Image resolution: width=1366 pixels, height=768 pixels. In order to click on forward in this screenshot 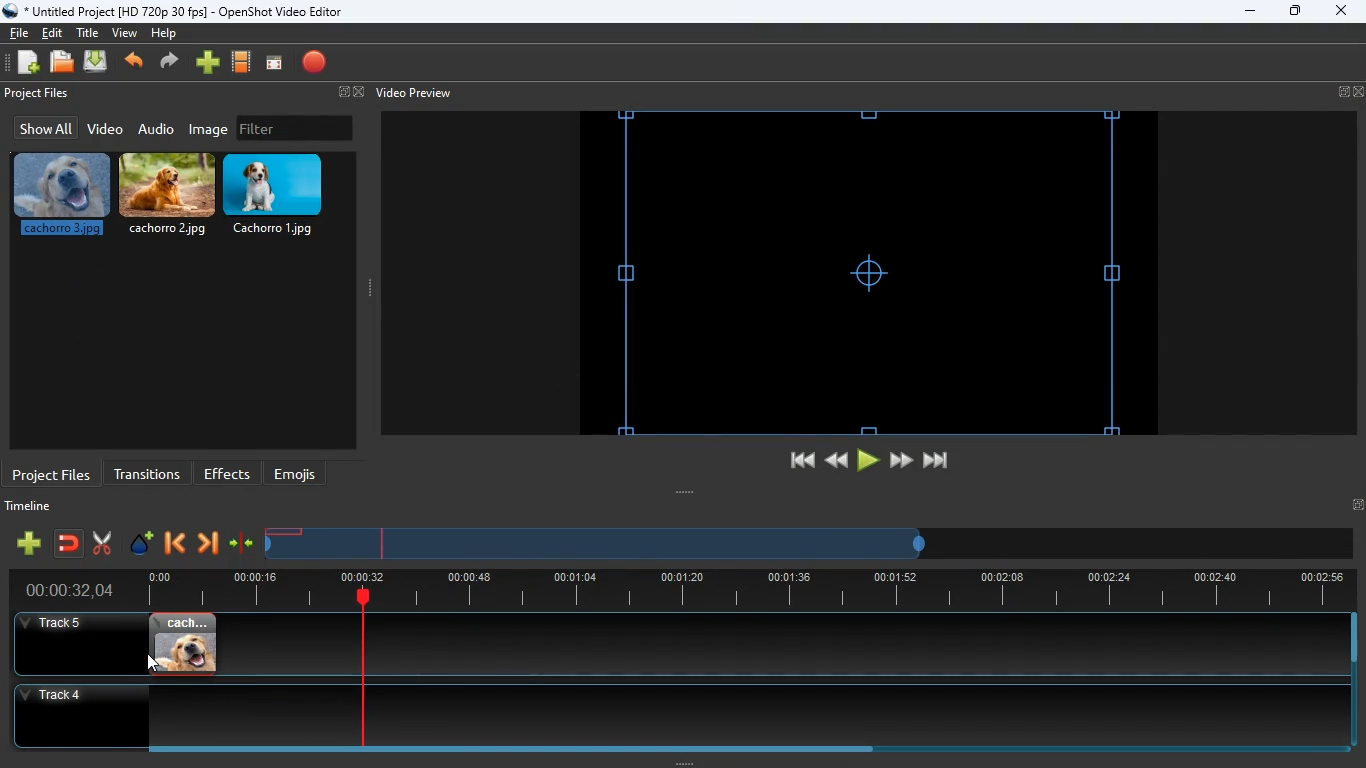, I will do `click(901, 461)`.